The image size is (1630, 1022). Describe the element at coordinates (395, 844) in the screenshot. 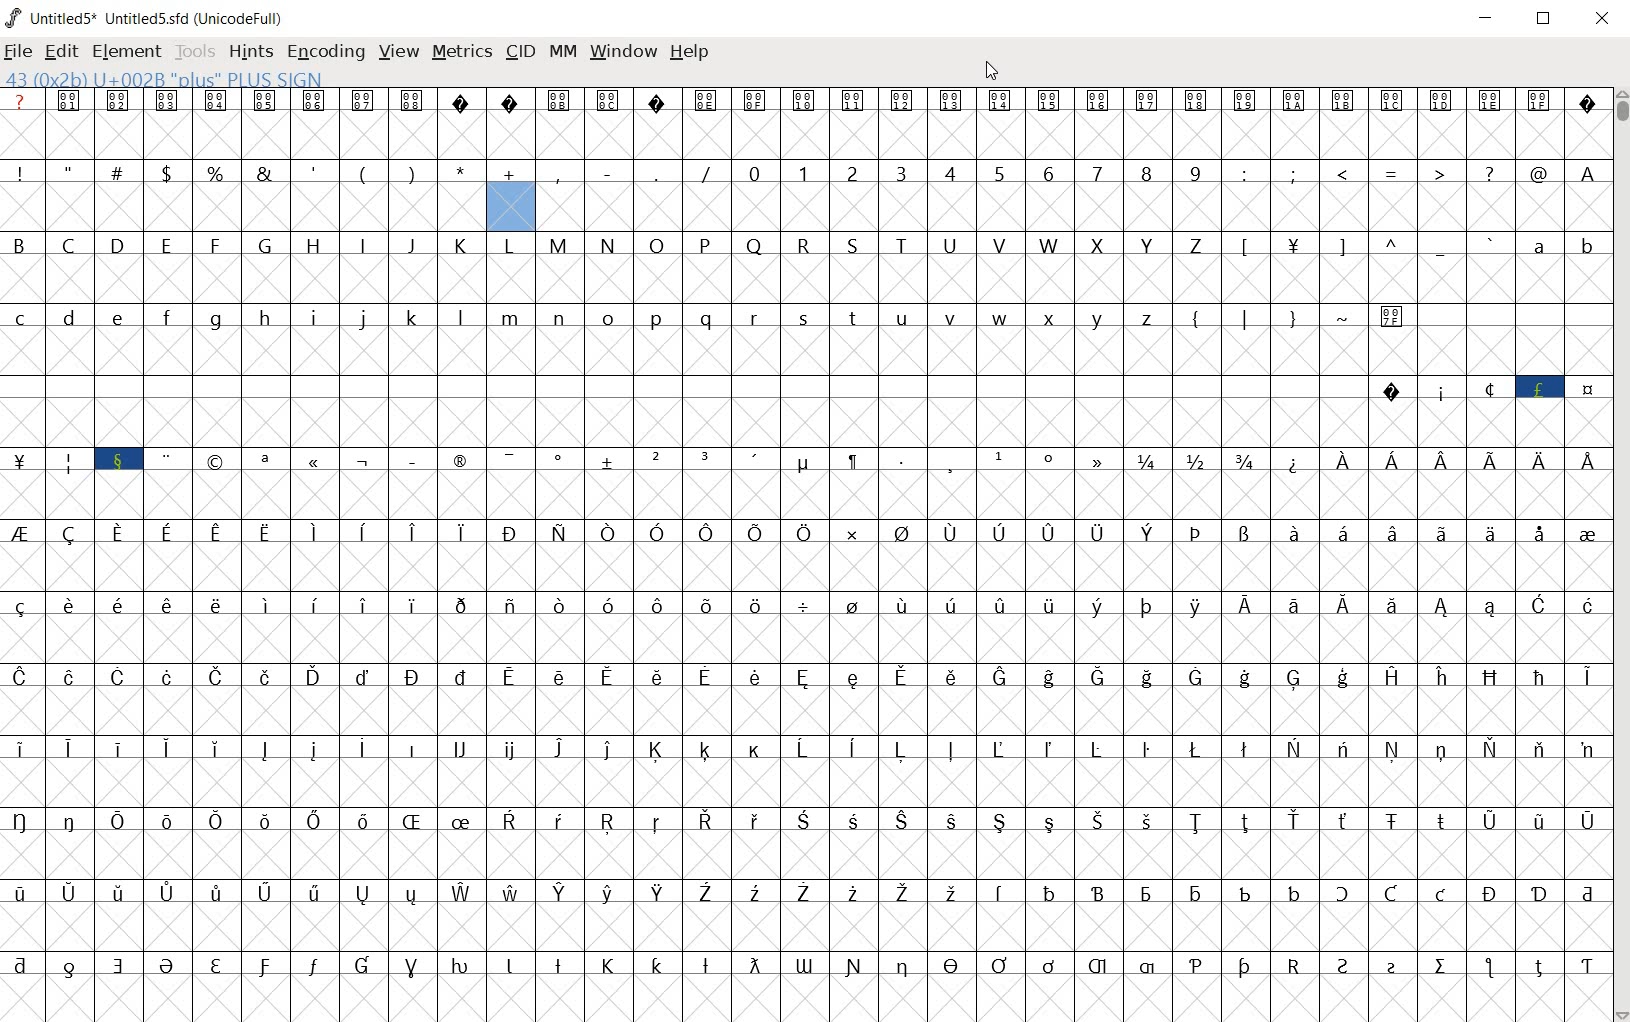

I see `accented characters` at that location.